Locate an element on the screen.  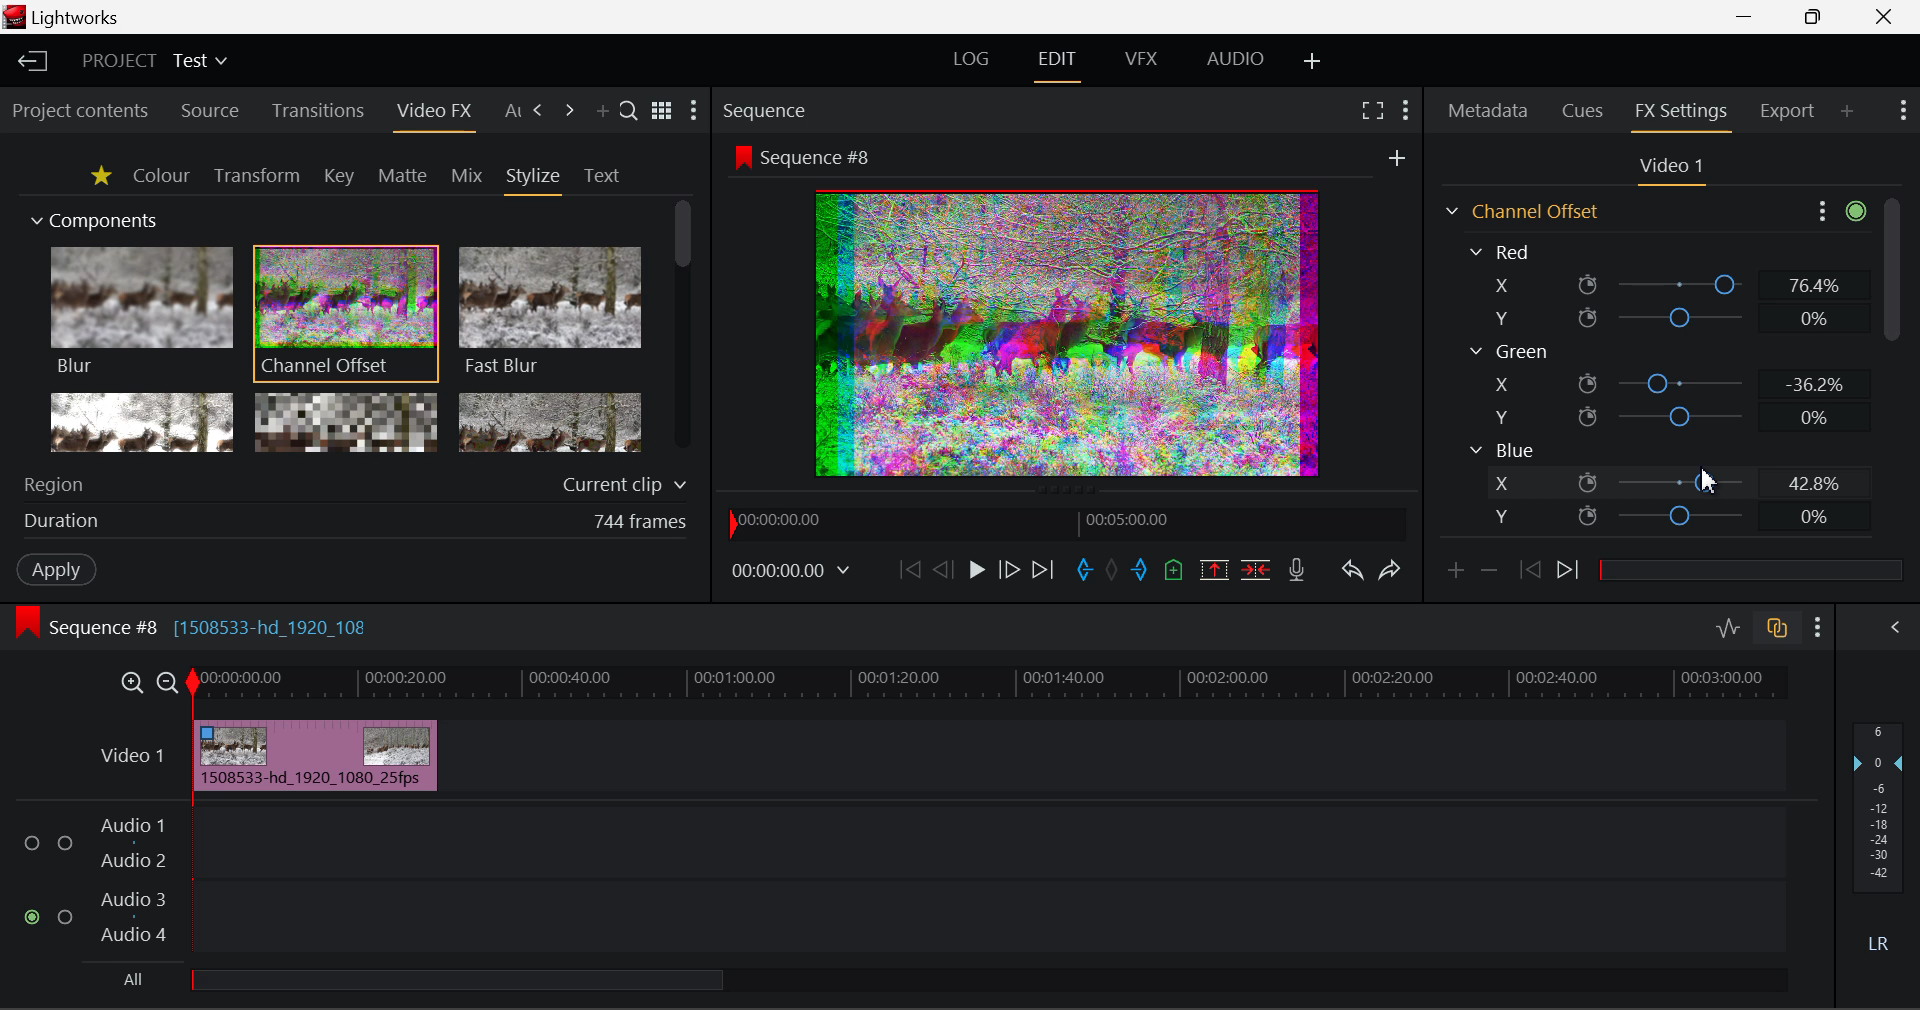
Remove All Marks is located at coordinates (1111, 571).